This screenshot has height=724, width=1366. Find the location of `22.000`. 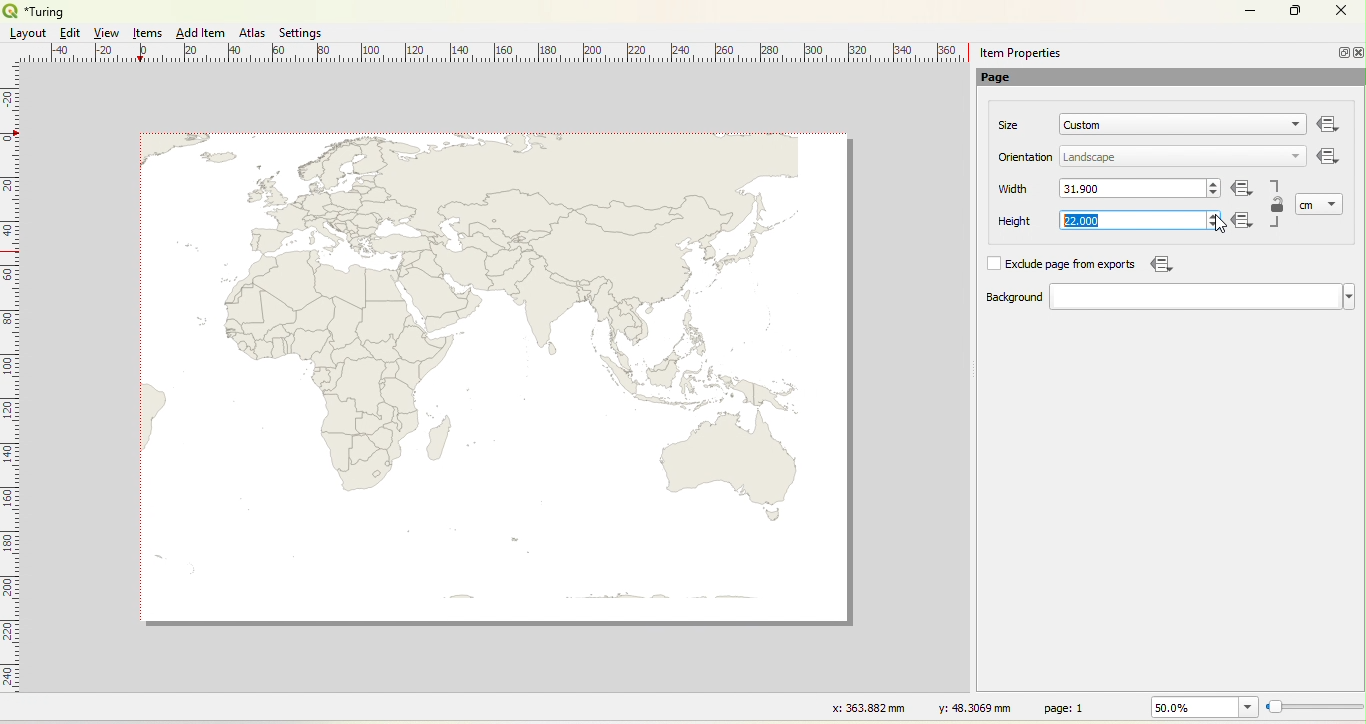

22.000 is located at coordinates (1080, 221).